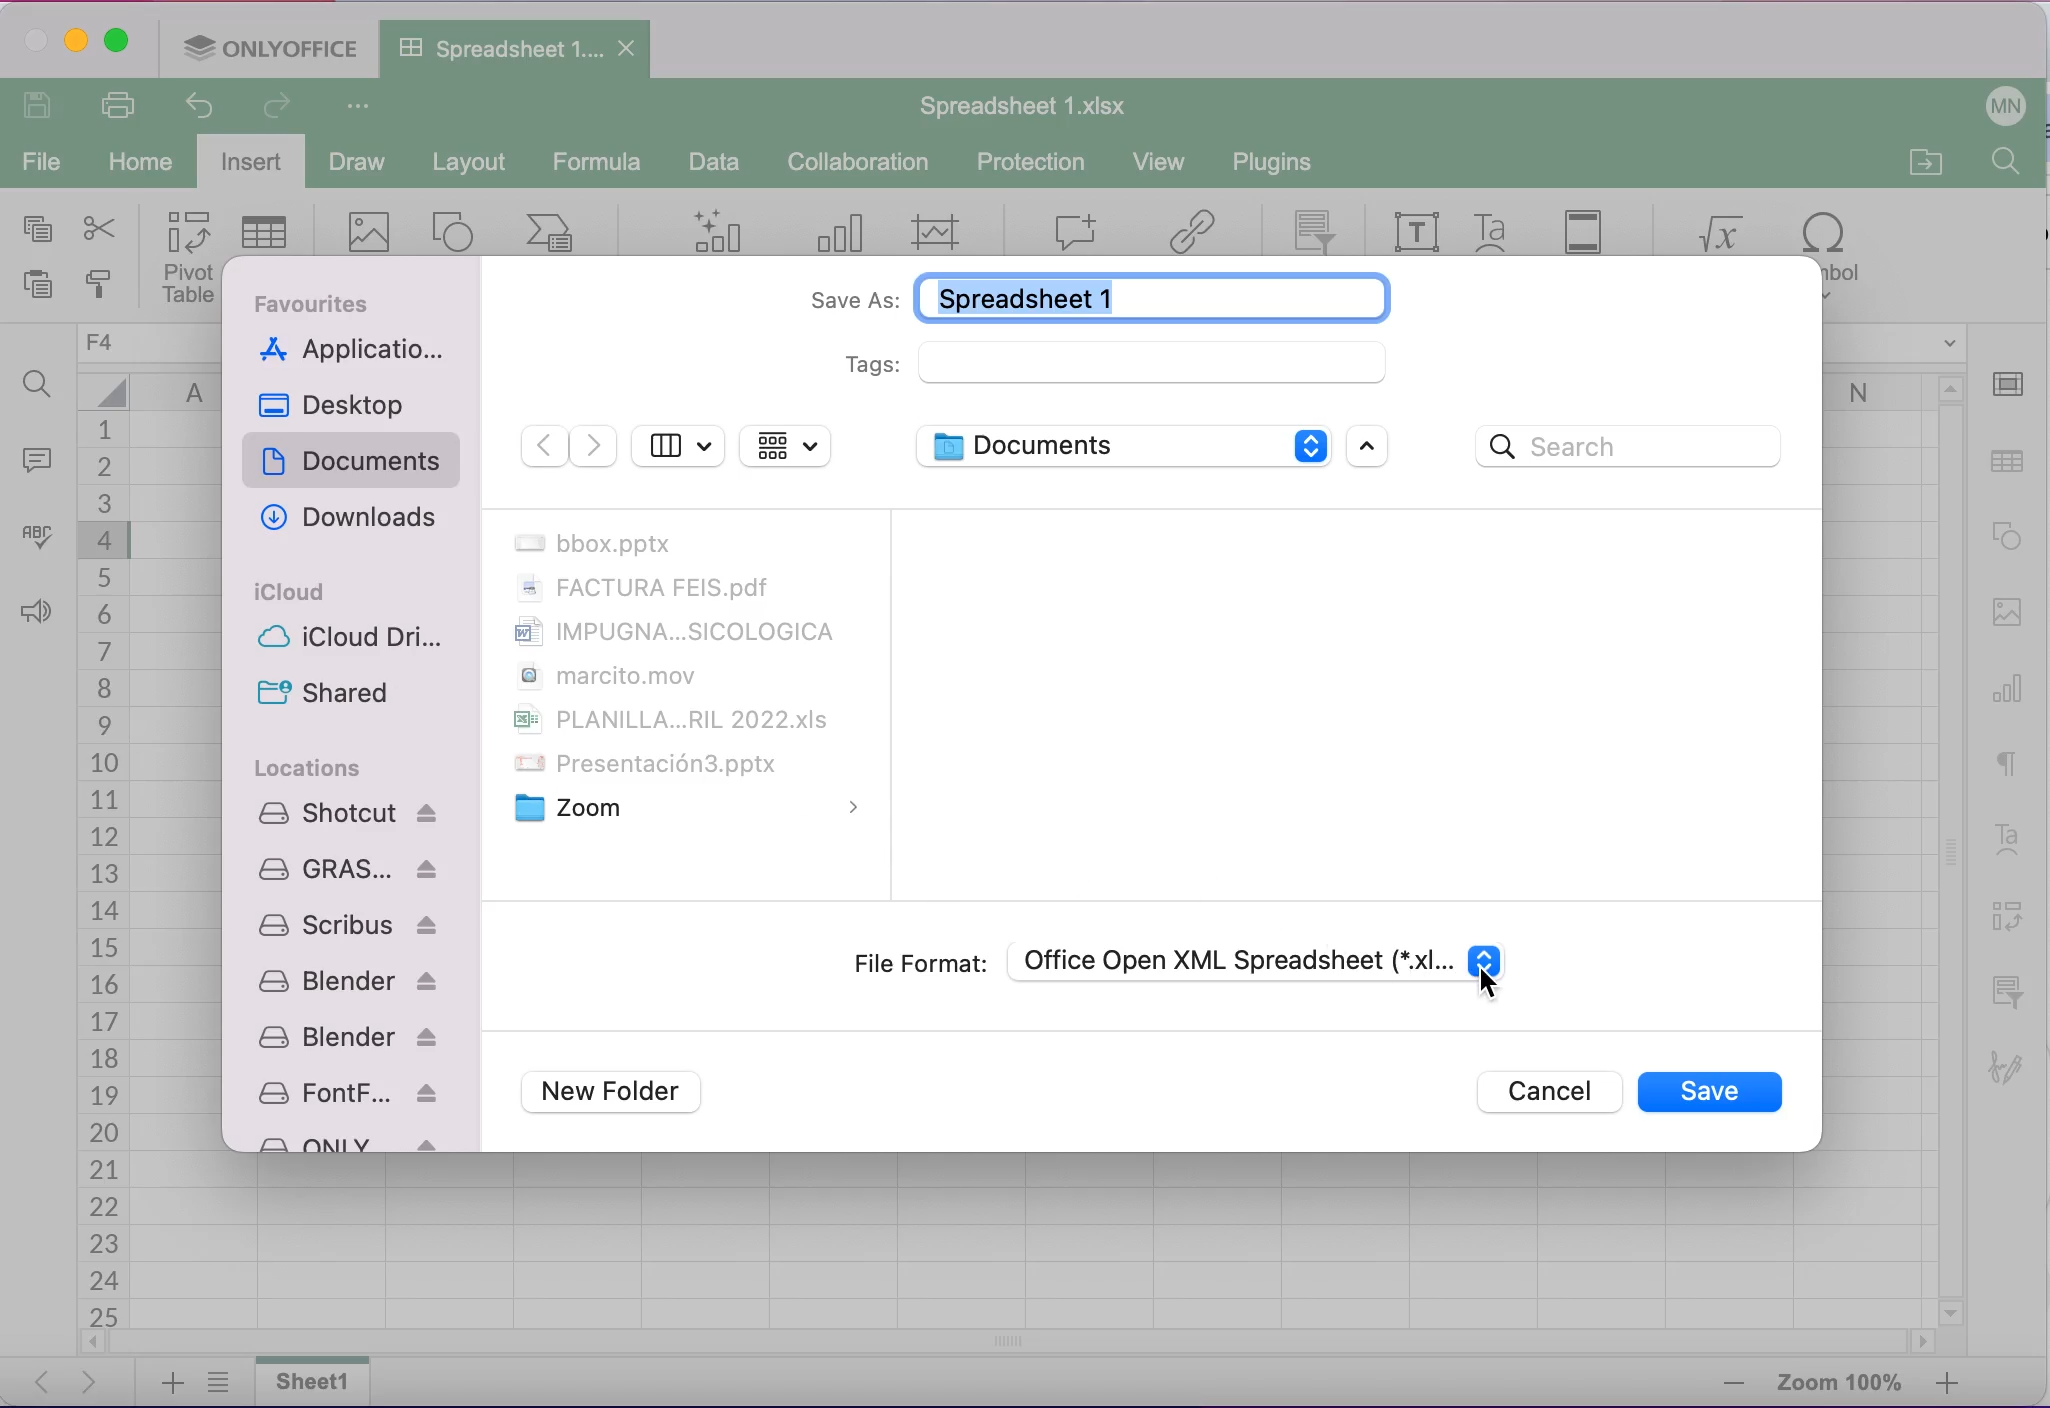 The height and width of the screenshot is (1408, 2050). What do you see at coordinates (1088, 295) in the screenshot?
I see `save as` at bounding box center [1088, 295].